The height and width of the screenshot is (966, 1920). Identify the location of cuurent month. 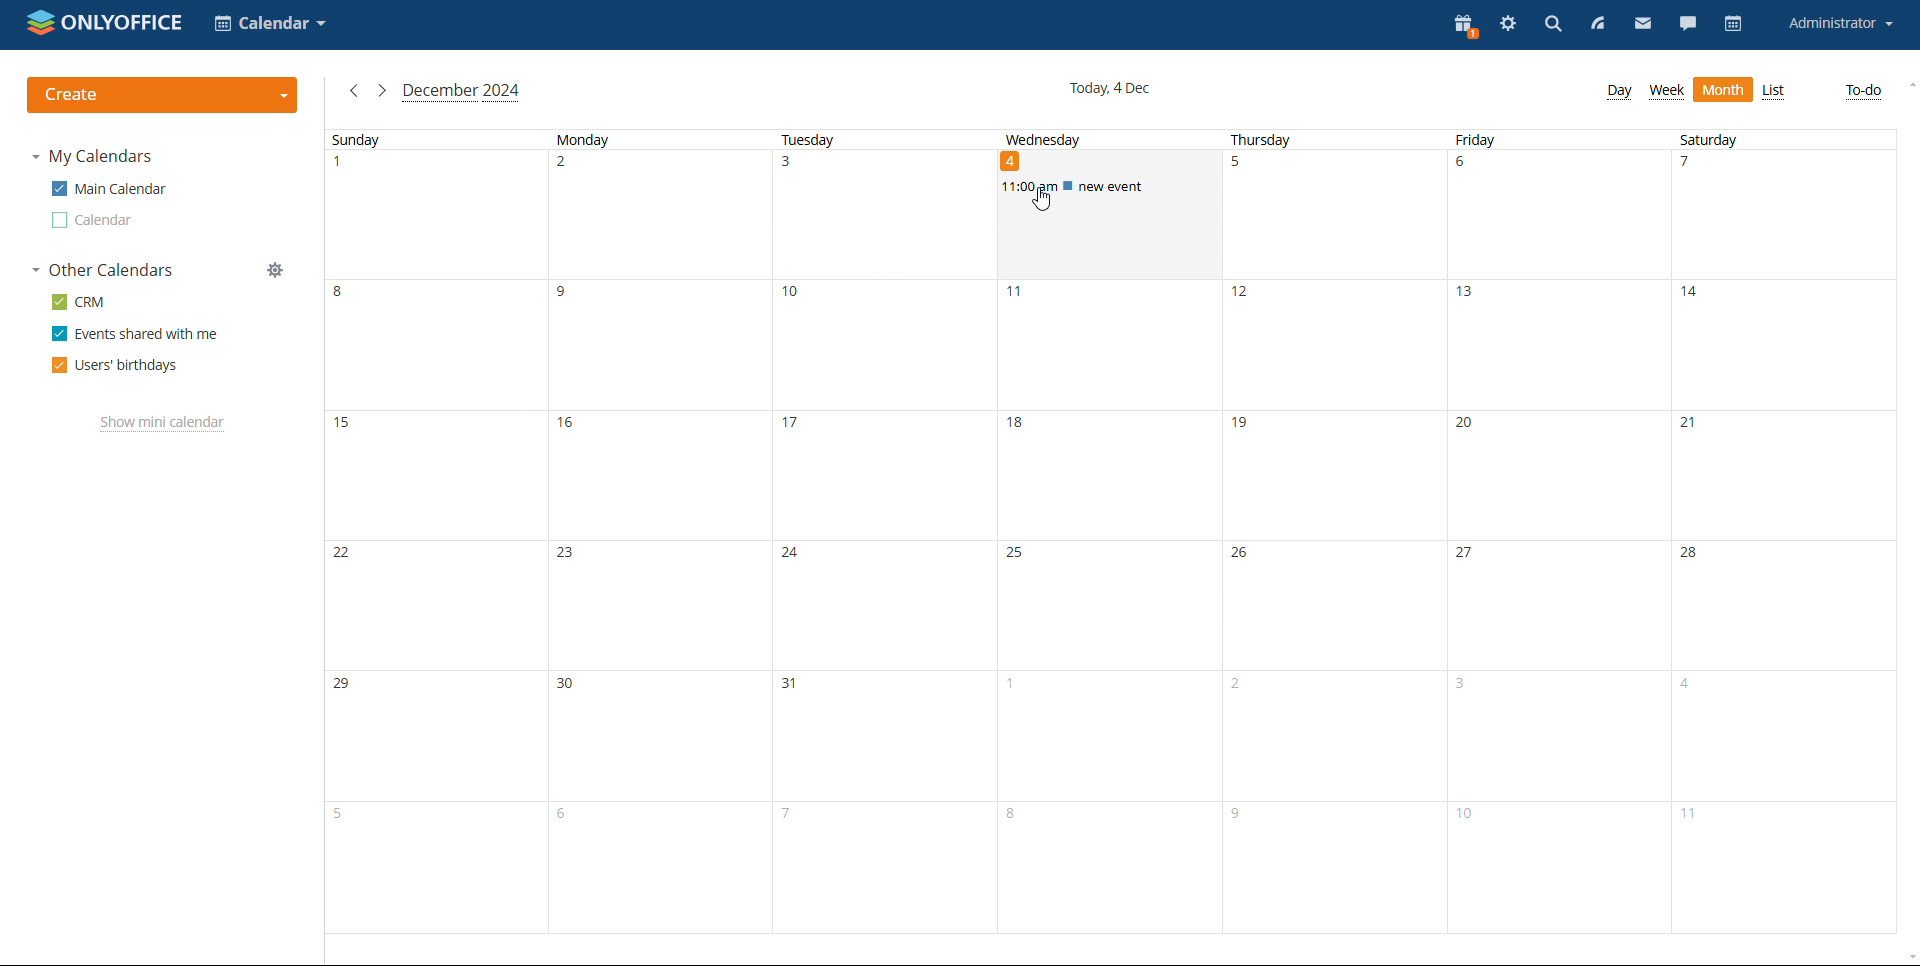
(460, 93).